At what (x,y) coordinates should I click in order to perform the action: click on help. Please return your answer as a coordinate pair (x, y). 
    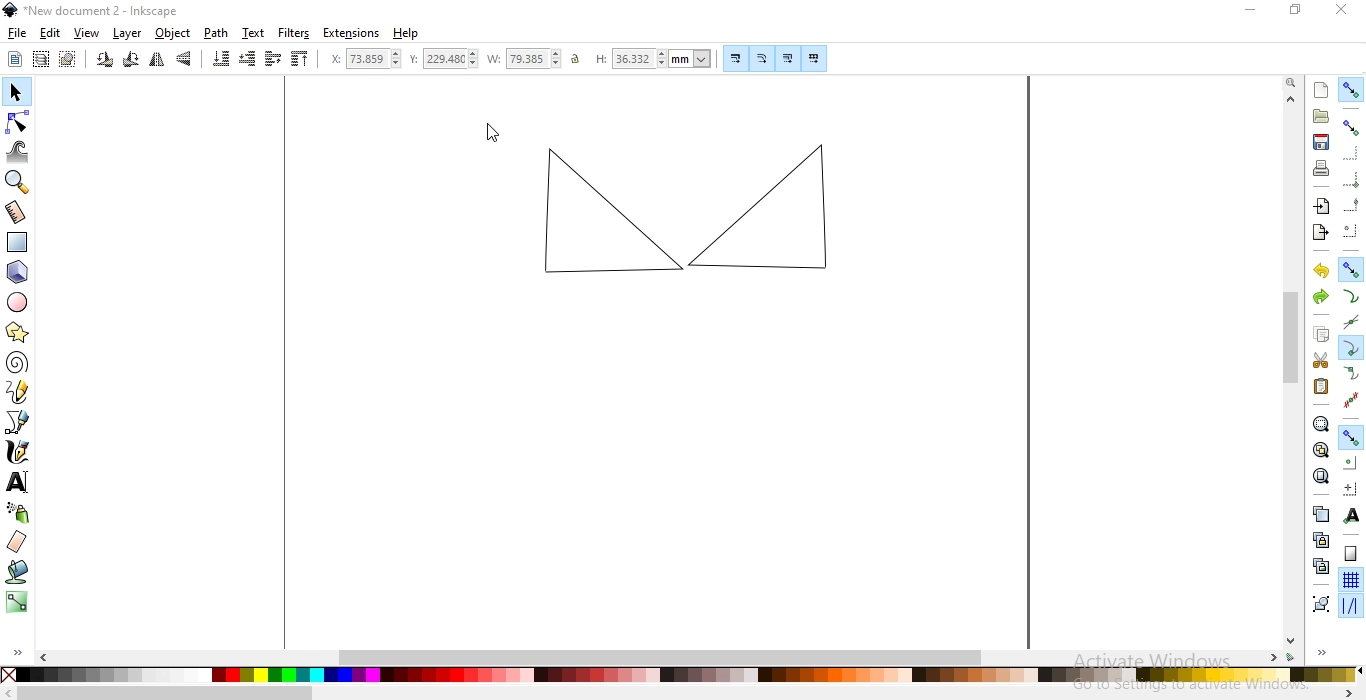
    Looking at the image, I should click on (406, 34).